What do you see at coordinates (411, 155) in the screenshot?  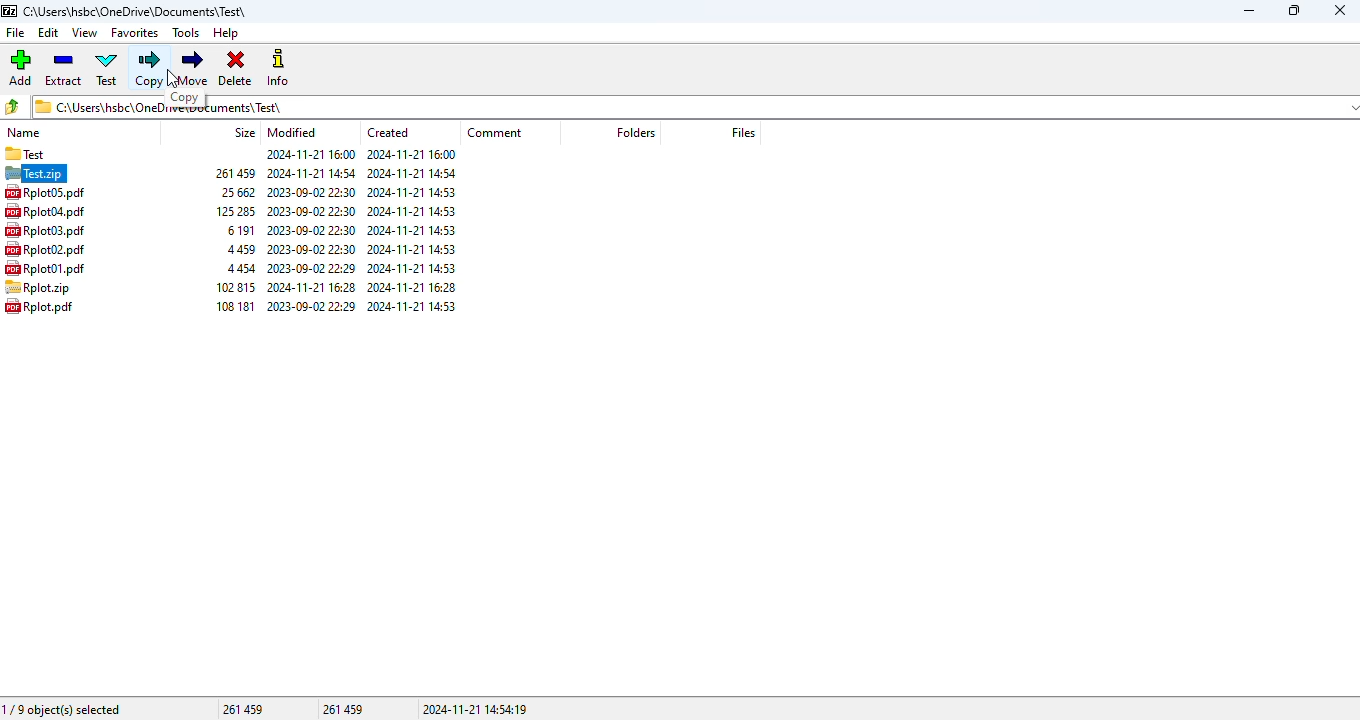 I see `created date & time` at bounding box center [411, 155].